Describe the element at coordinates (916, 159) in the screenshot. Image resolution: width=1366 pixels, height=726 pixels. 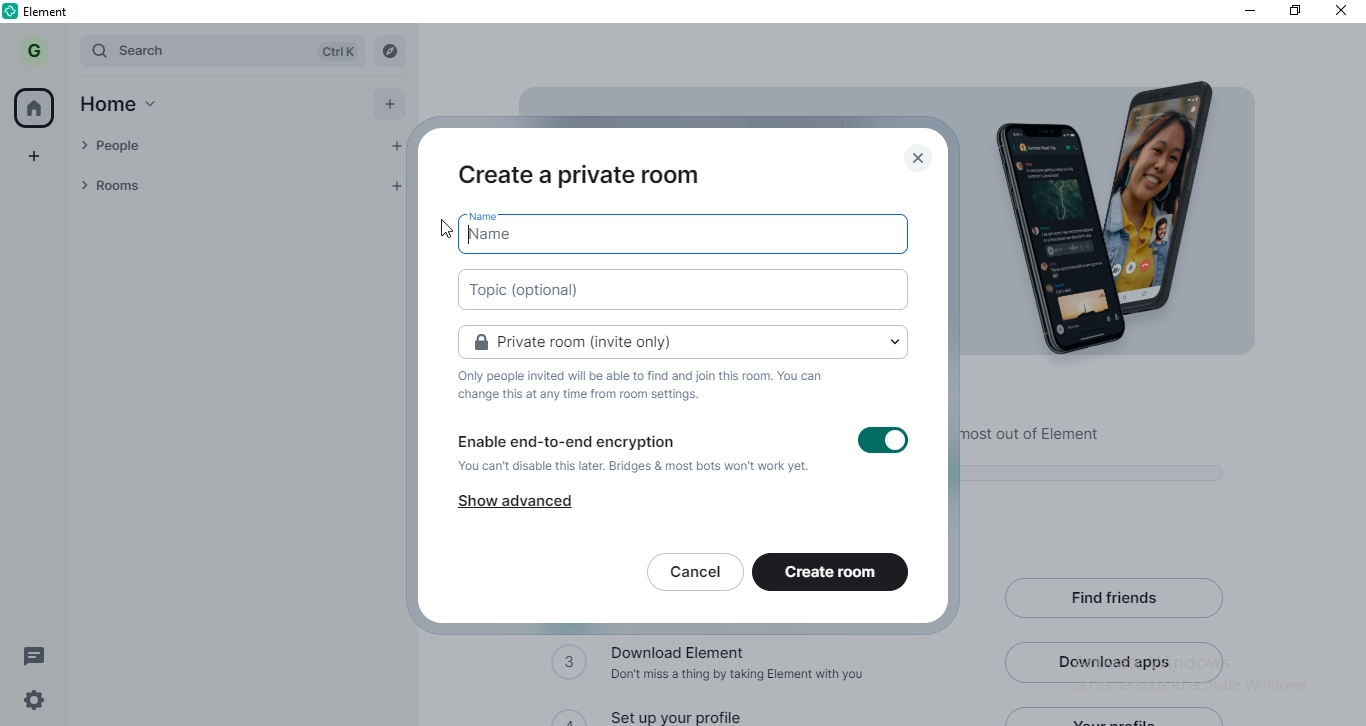
I see `close` at that location.